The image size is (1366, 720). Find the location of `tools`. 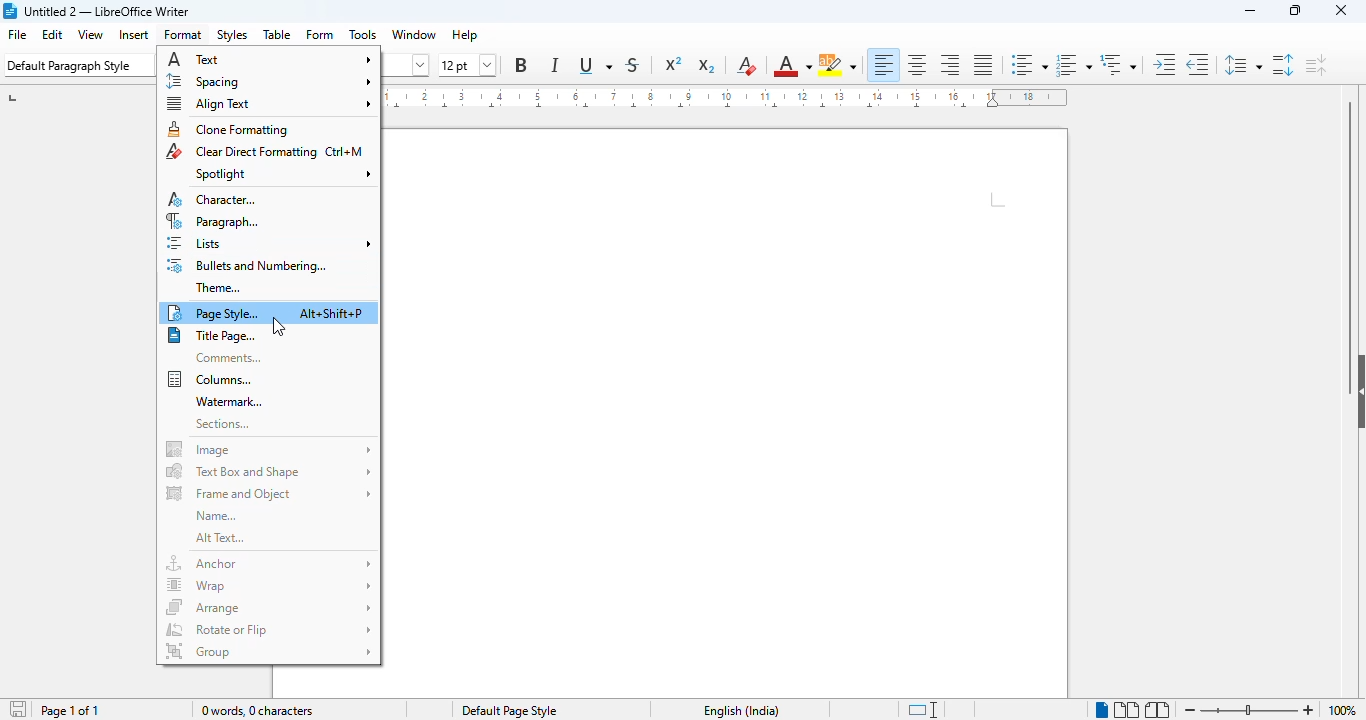

tools is located at coordinates (363, 34).